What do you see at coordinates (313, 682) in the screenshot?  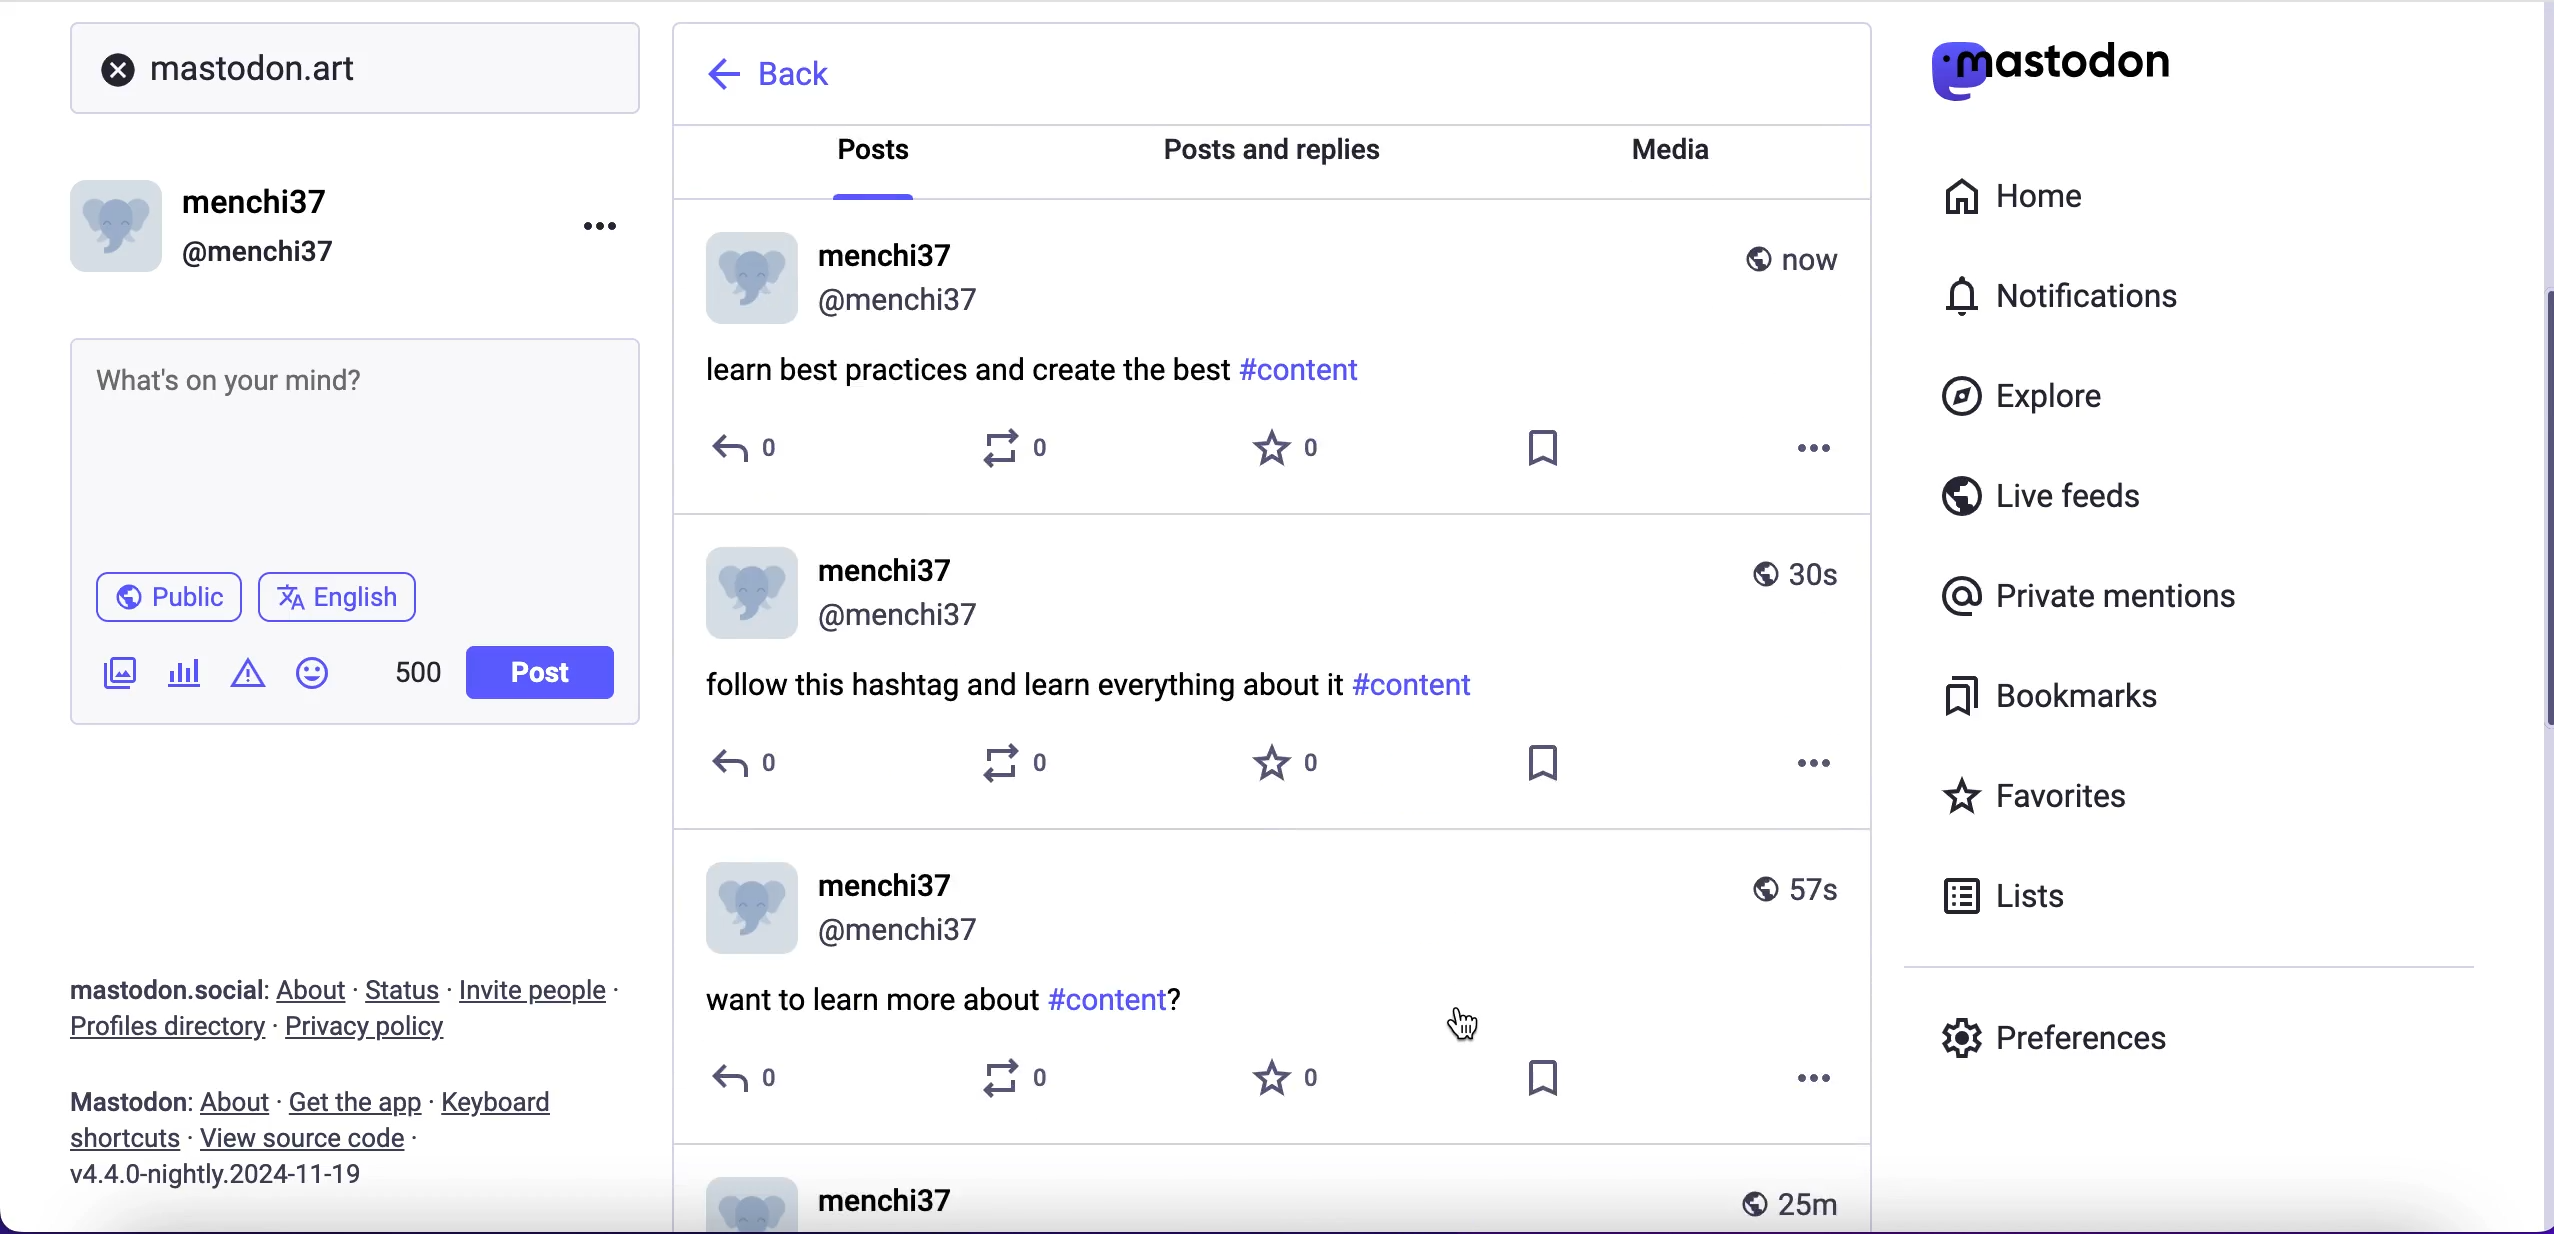 I see `add emoji` at bounding box center [313, 682].